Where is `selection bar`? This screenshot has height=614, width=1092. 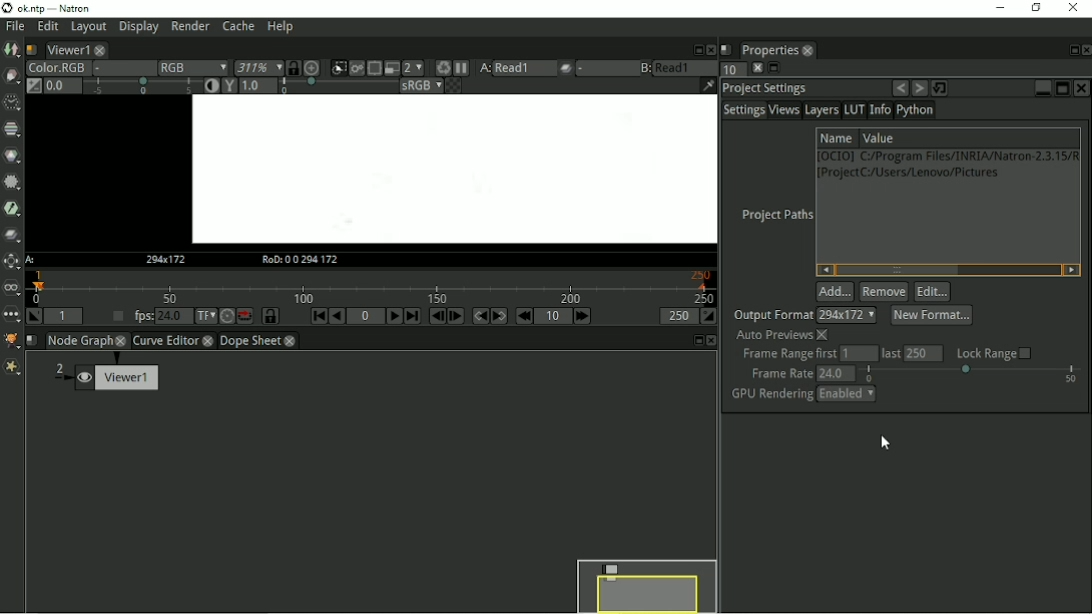
selection bar is located at coordinates (142, 85).